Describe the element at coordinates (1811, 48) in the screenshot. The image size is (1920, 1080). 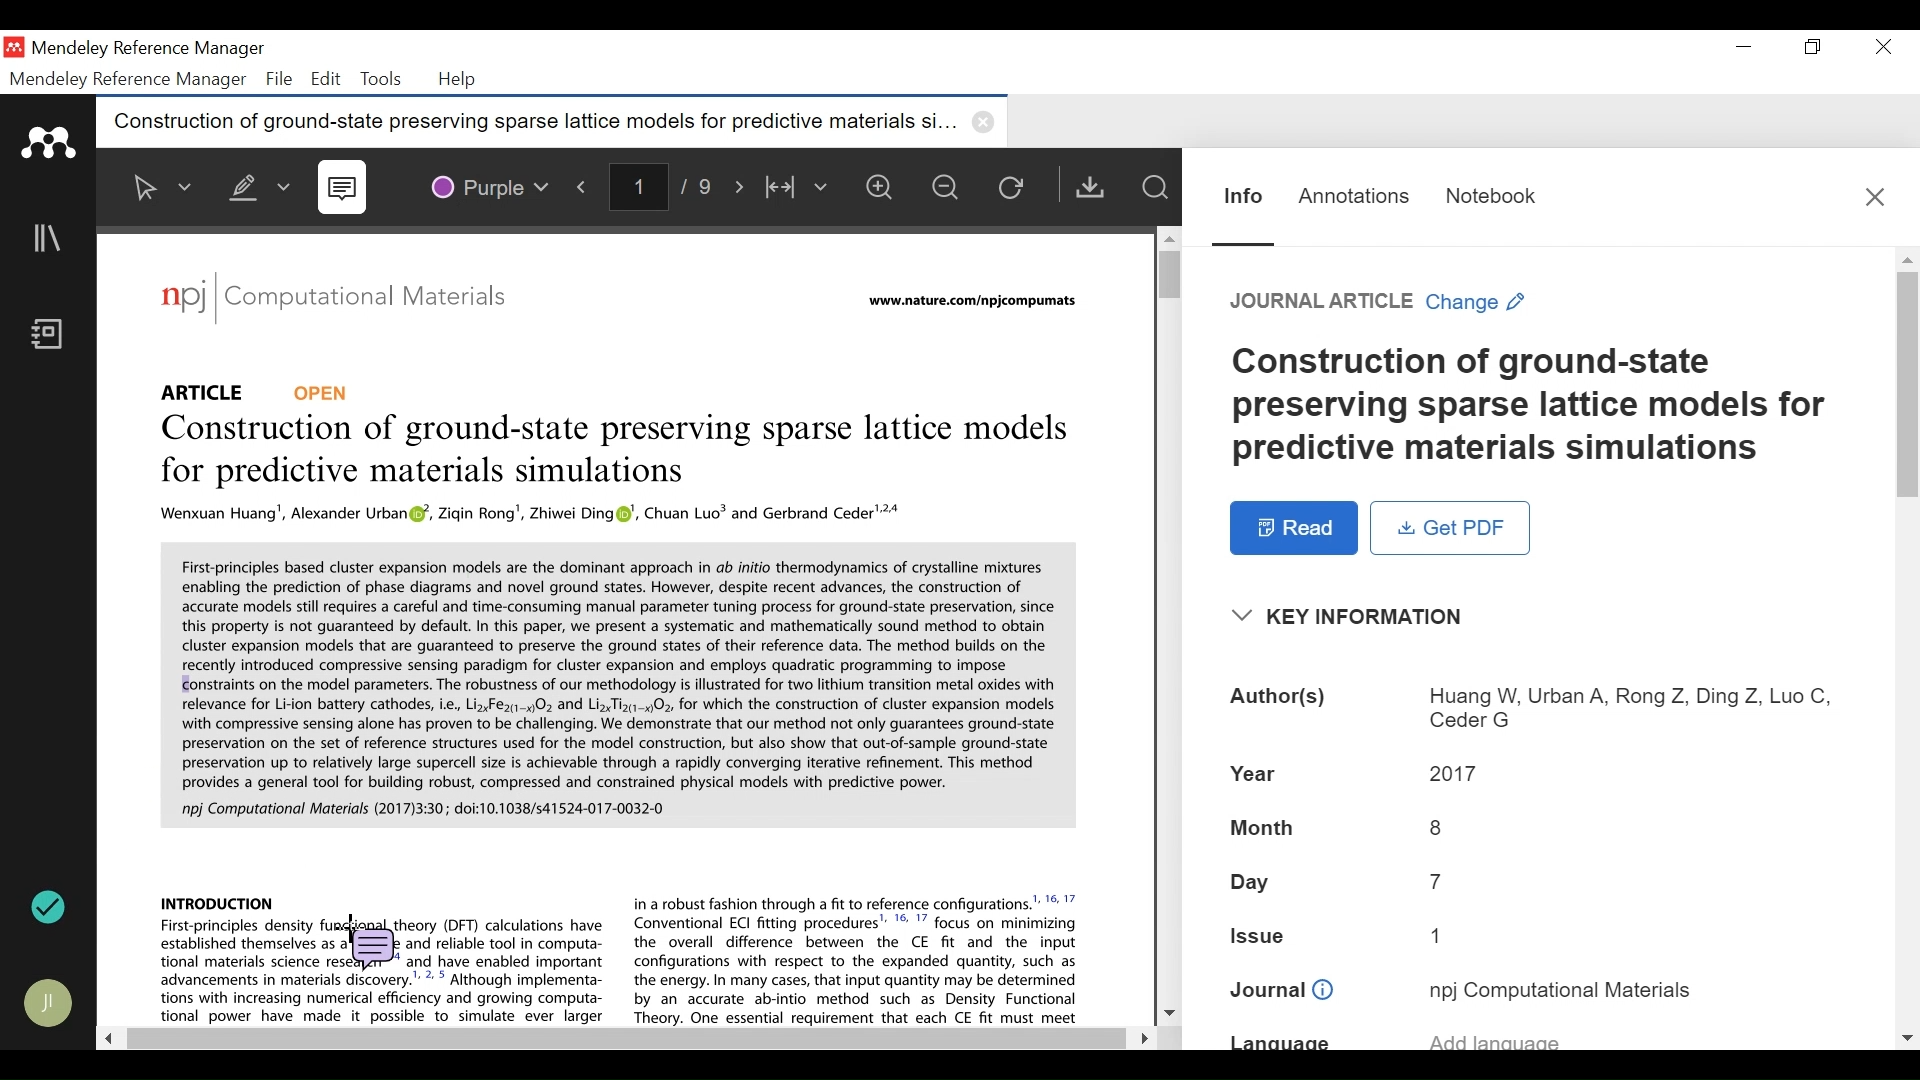
I see `Restore` at that location.